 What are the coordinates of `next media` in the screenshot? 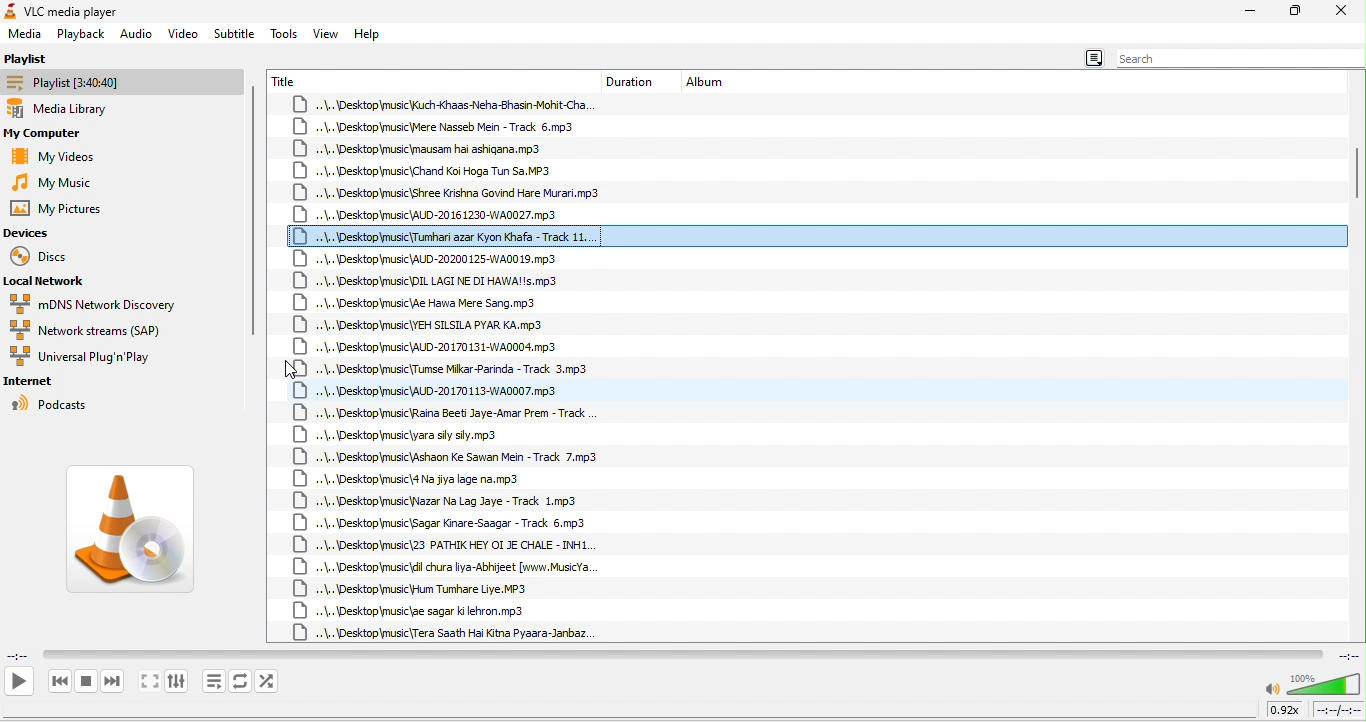 It's located at (113, 683).